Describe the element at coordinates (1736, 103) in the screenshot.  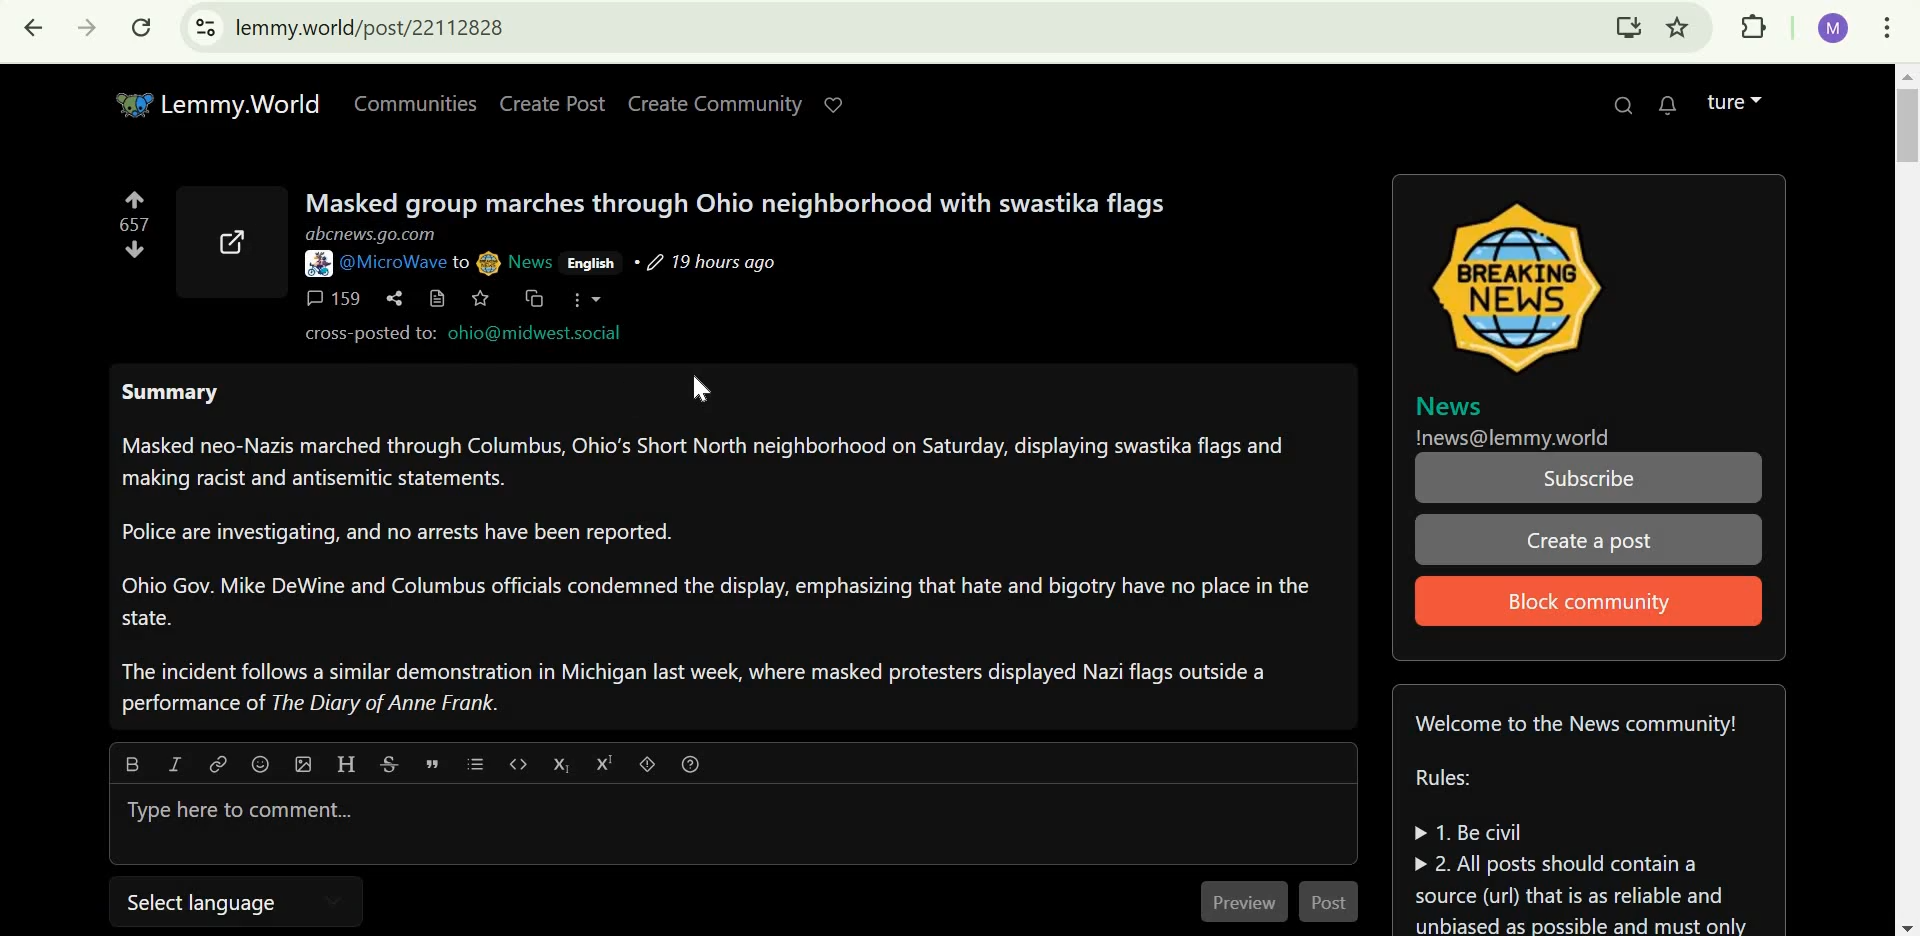
I see `lemmy account` at that location.